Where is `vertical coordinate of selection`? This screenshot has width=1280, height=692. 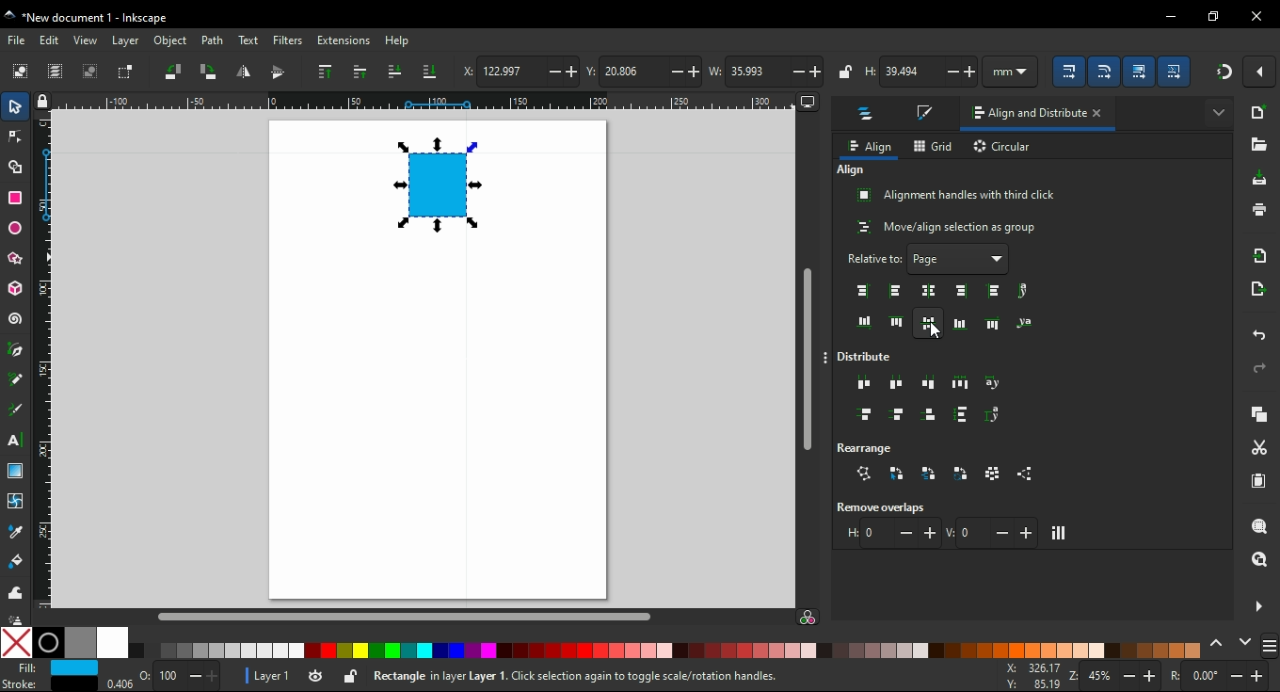
vertical coordinate of selection is located at coordinates (642, 70).